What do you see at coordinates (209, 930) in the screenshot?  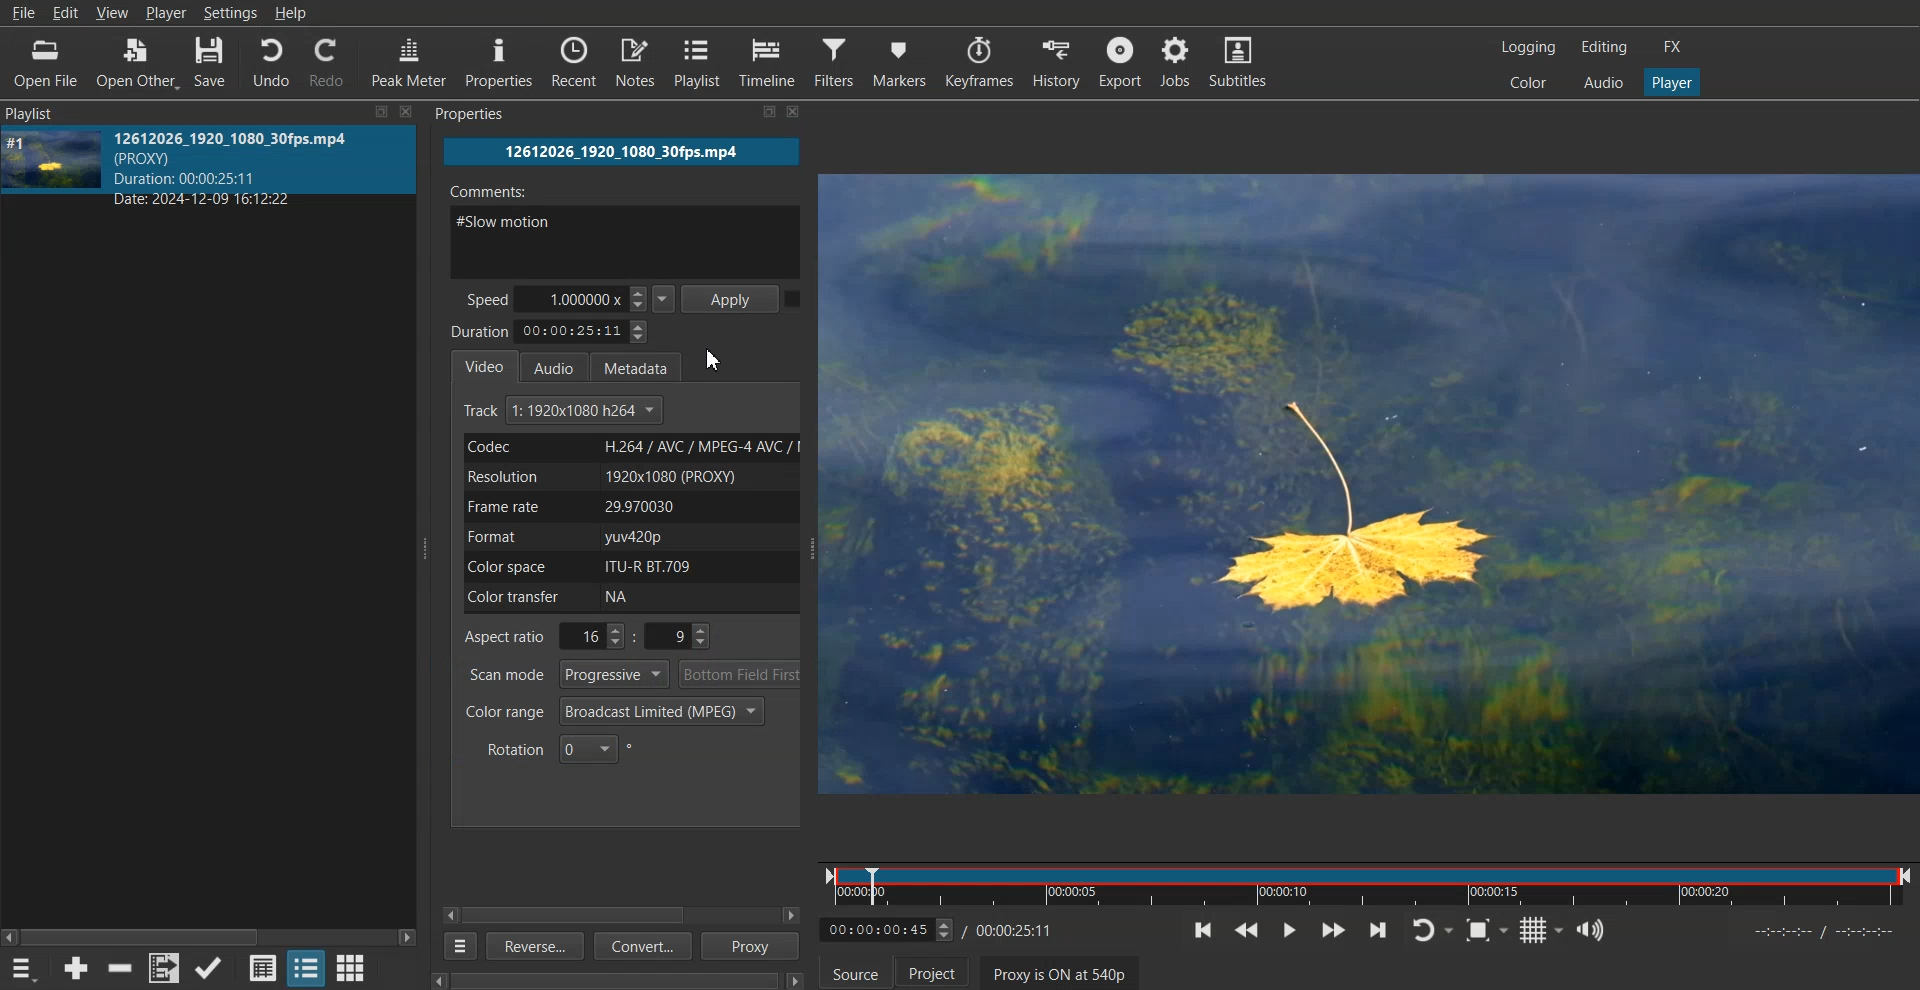 I see `scrollbar` at bounding box center [209, 930].